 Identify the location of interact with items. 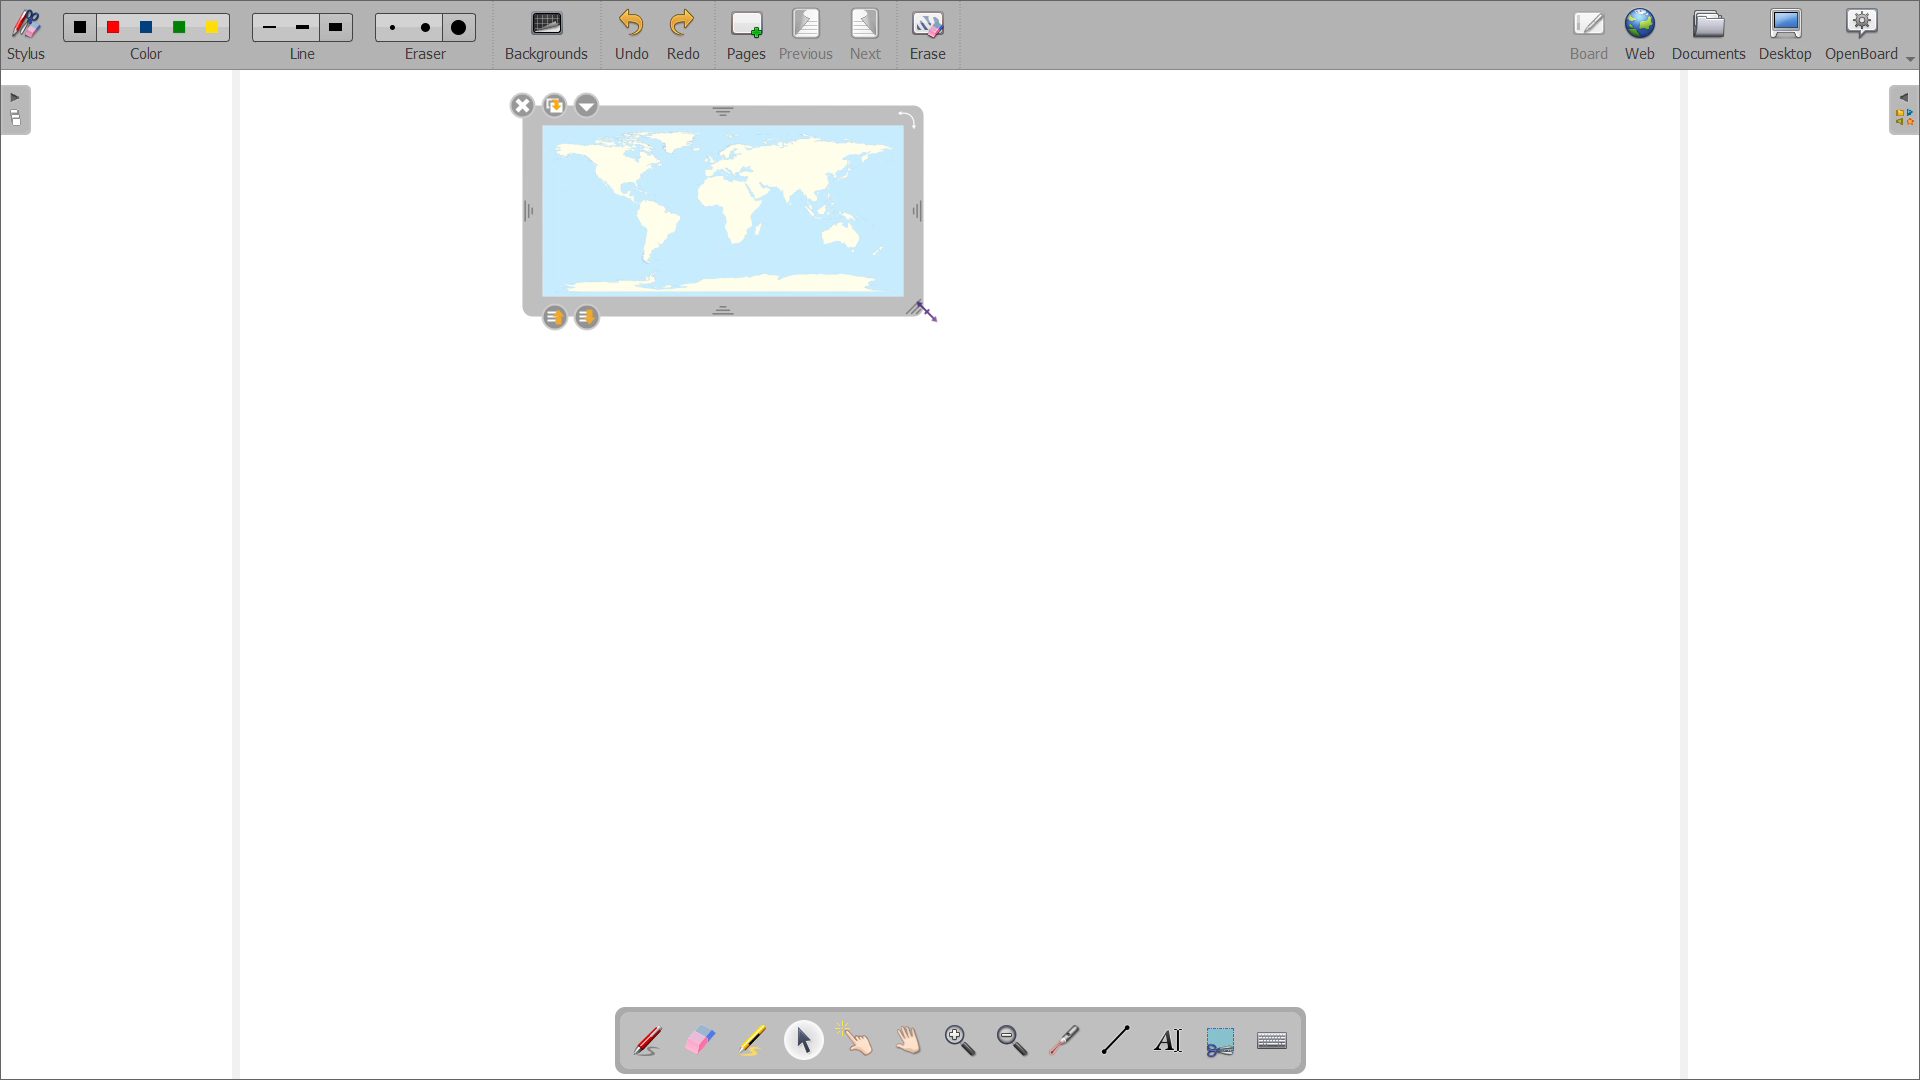
(856, 1040).